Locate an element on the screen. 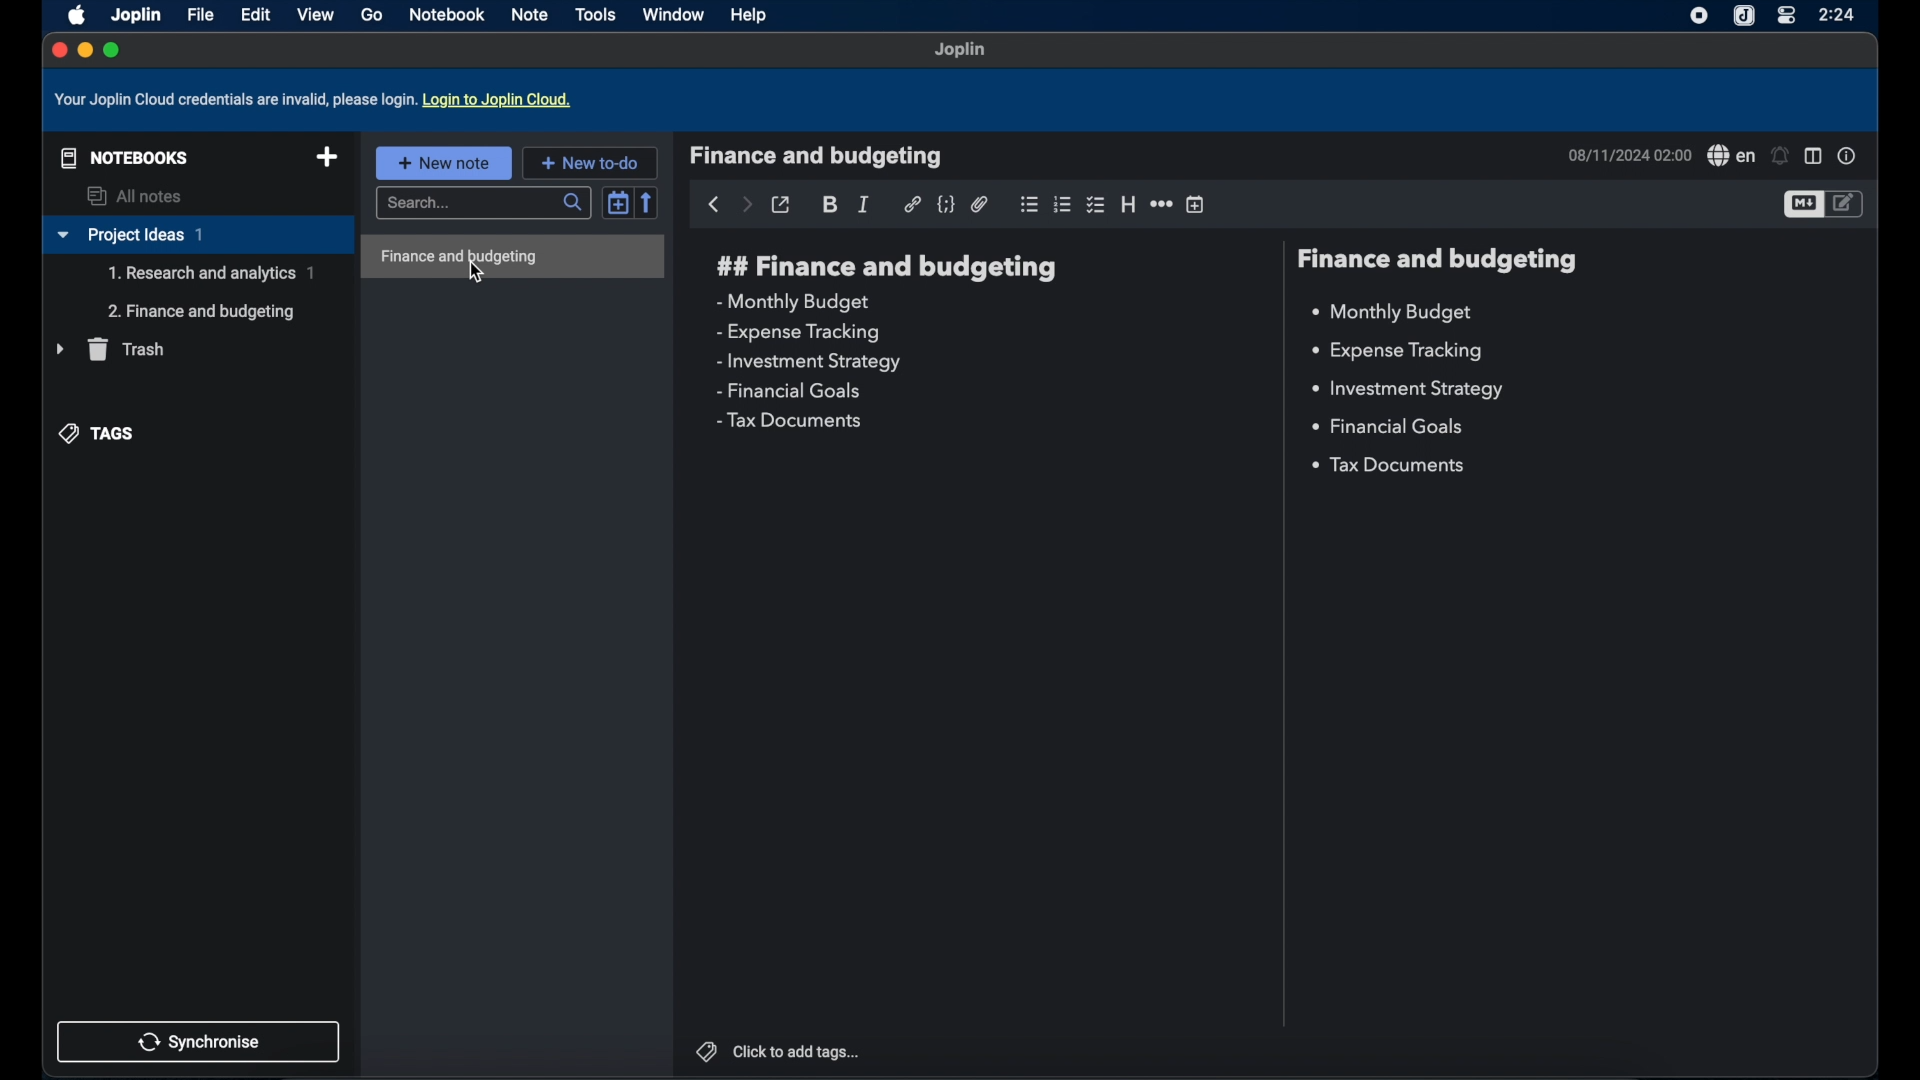 This screenshot has width=1920, height=1080. hyperlink is located at coordinates (912, 204).